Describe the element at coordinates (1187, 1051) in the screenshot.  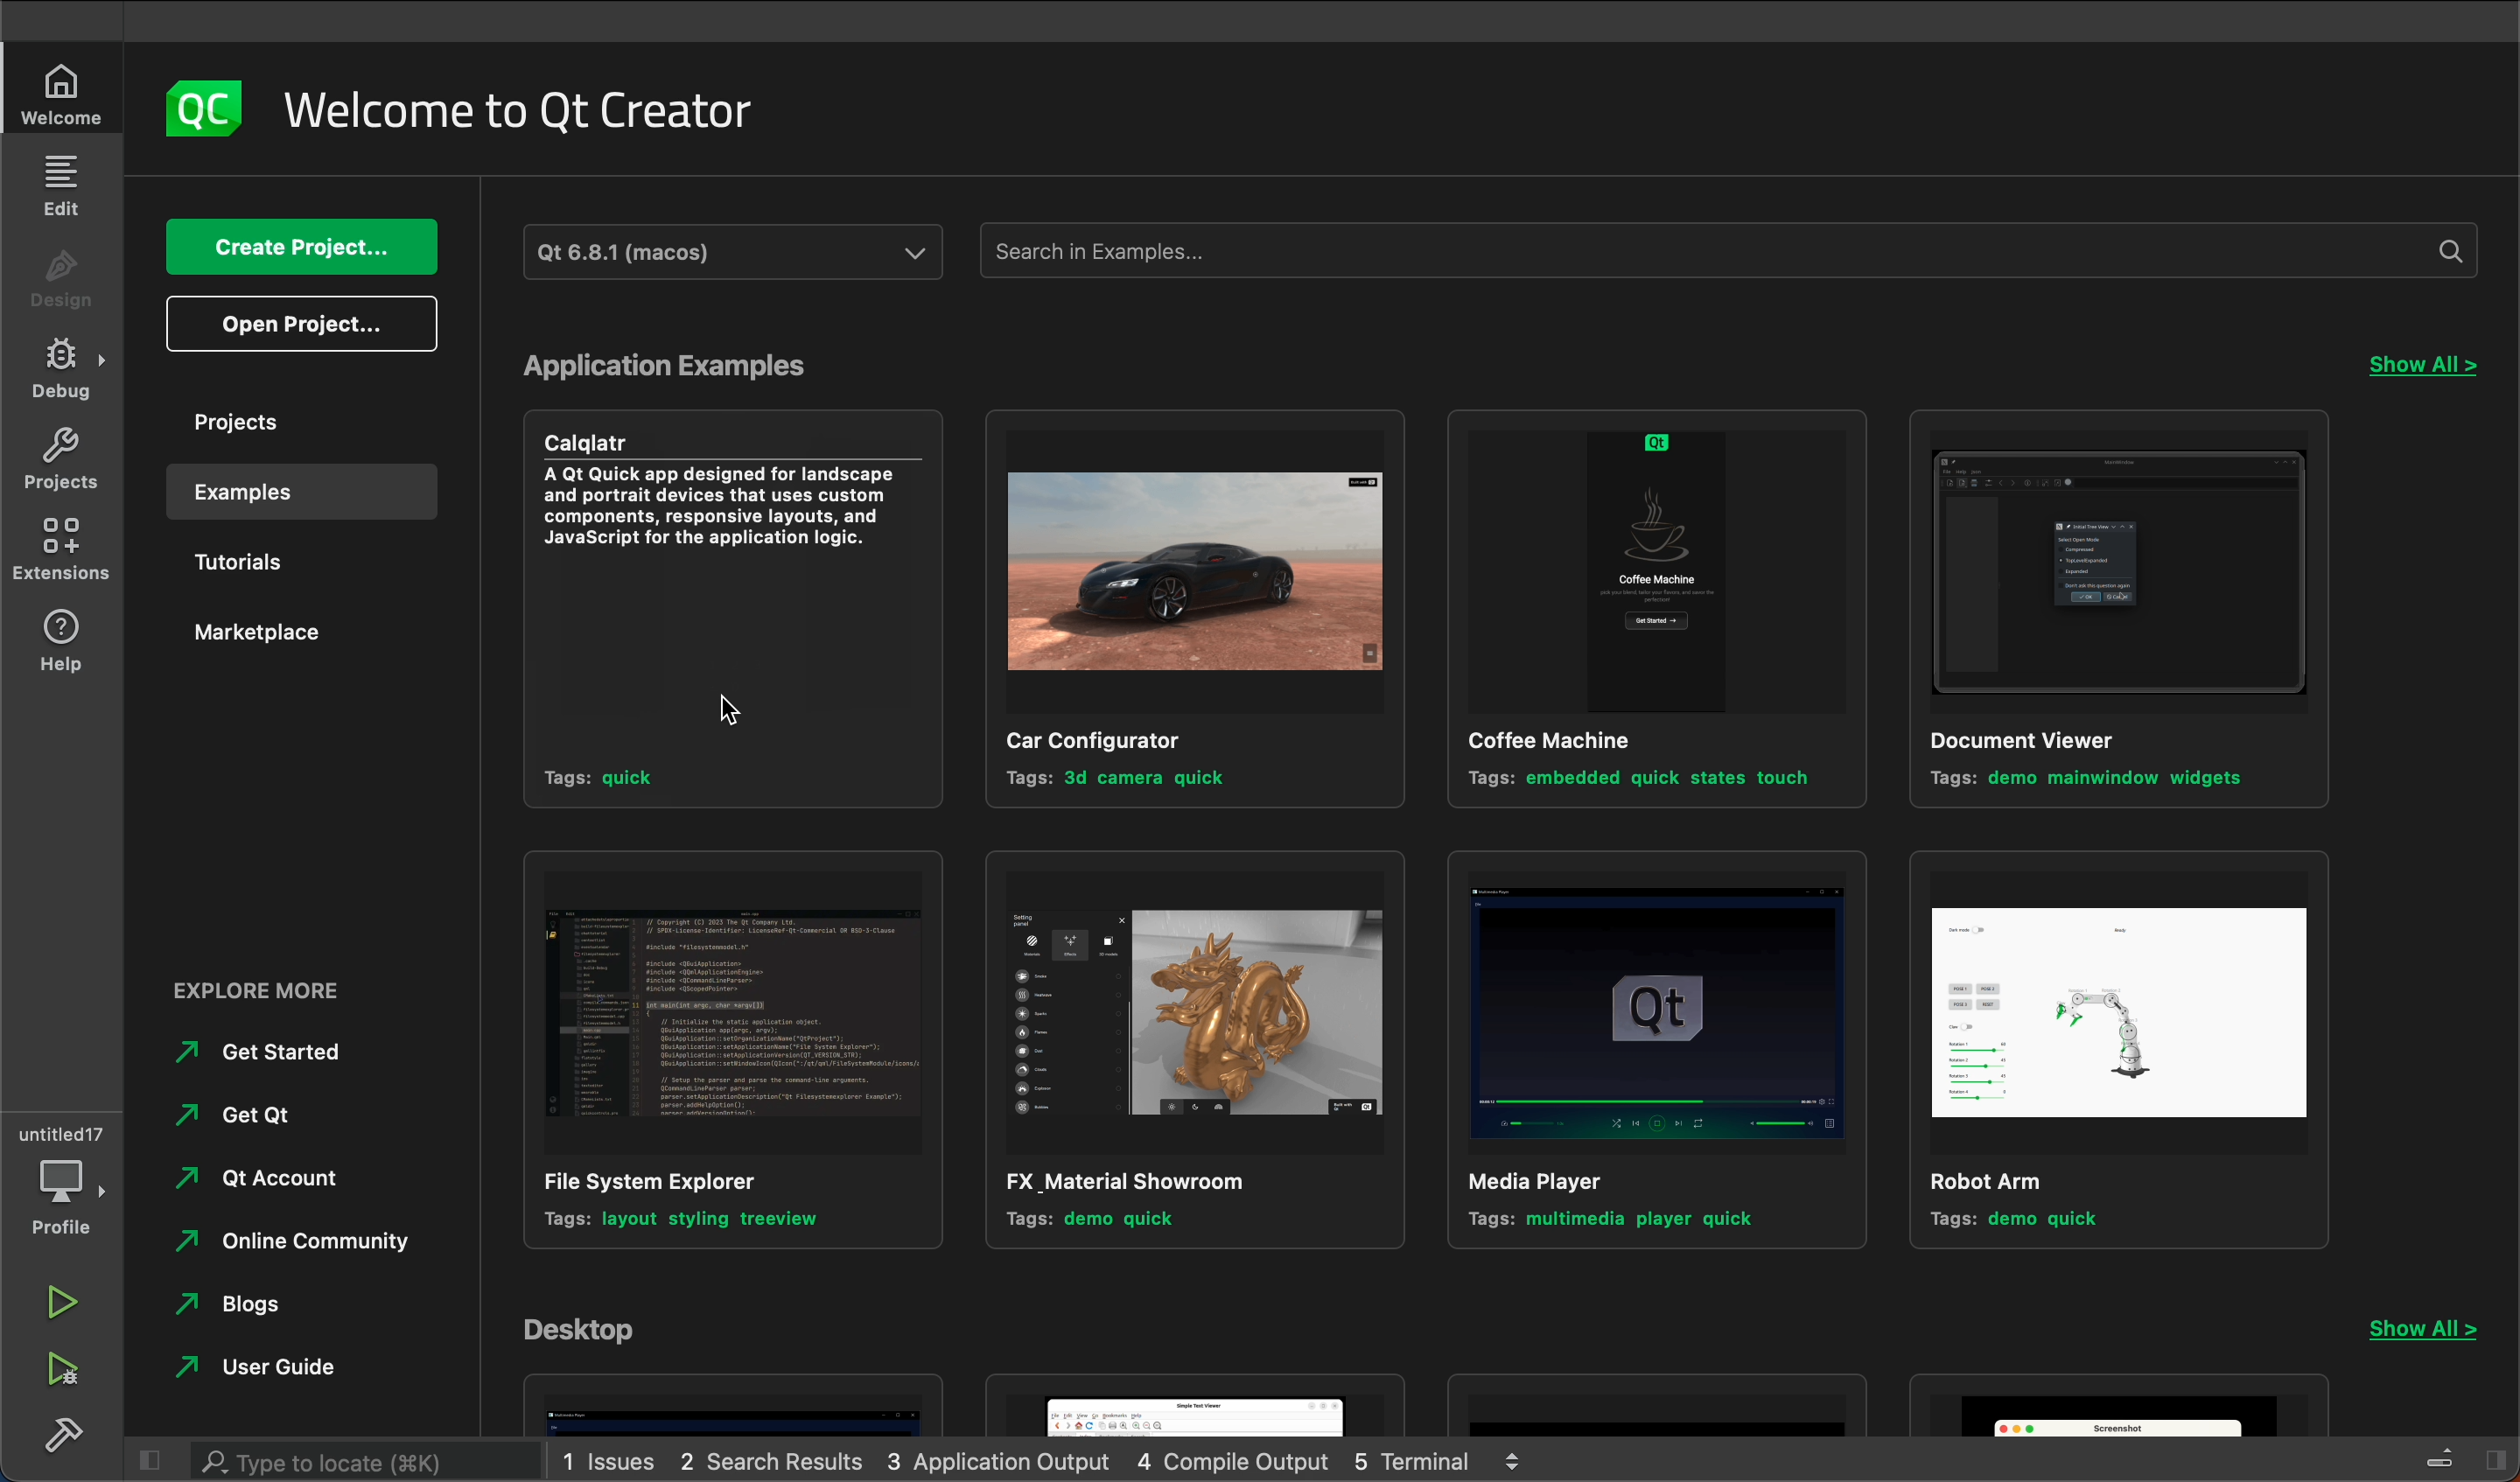
I see `FX_Material Showroom` at that location.